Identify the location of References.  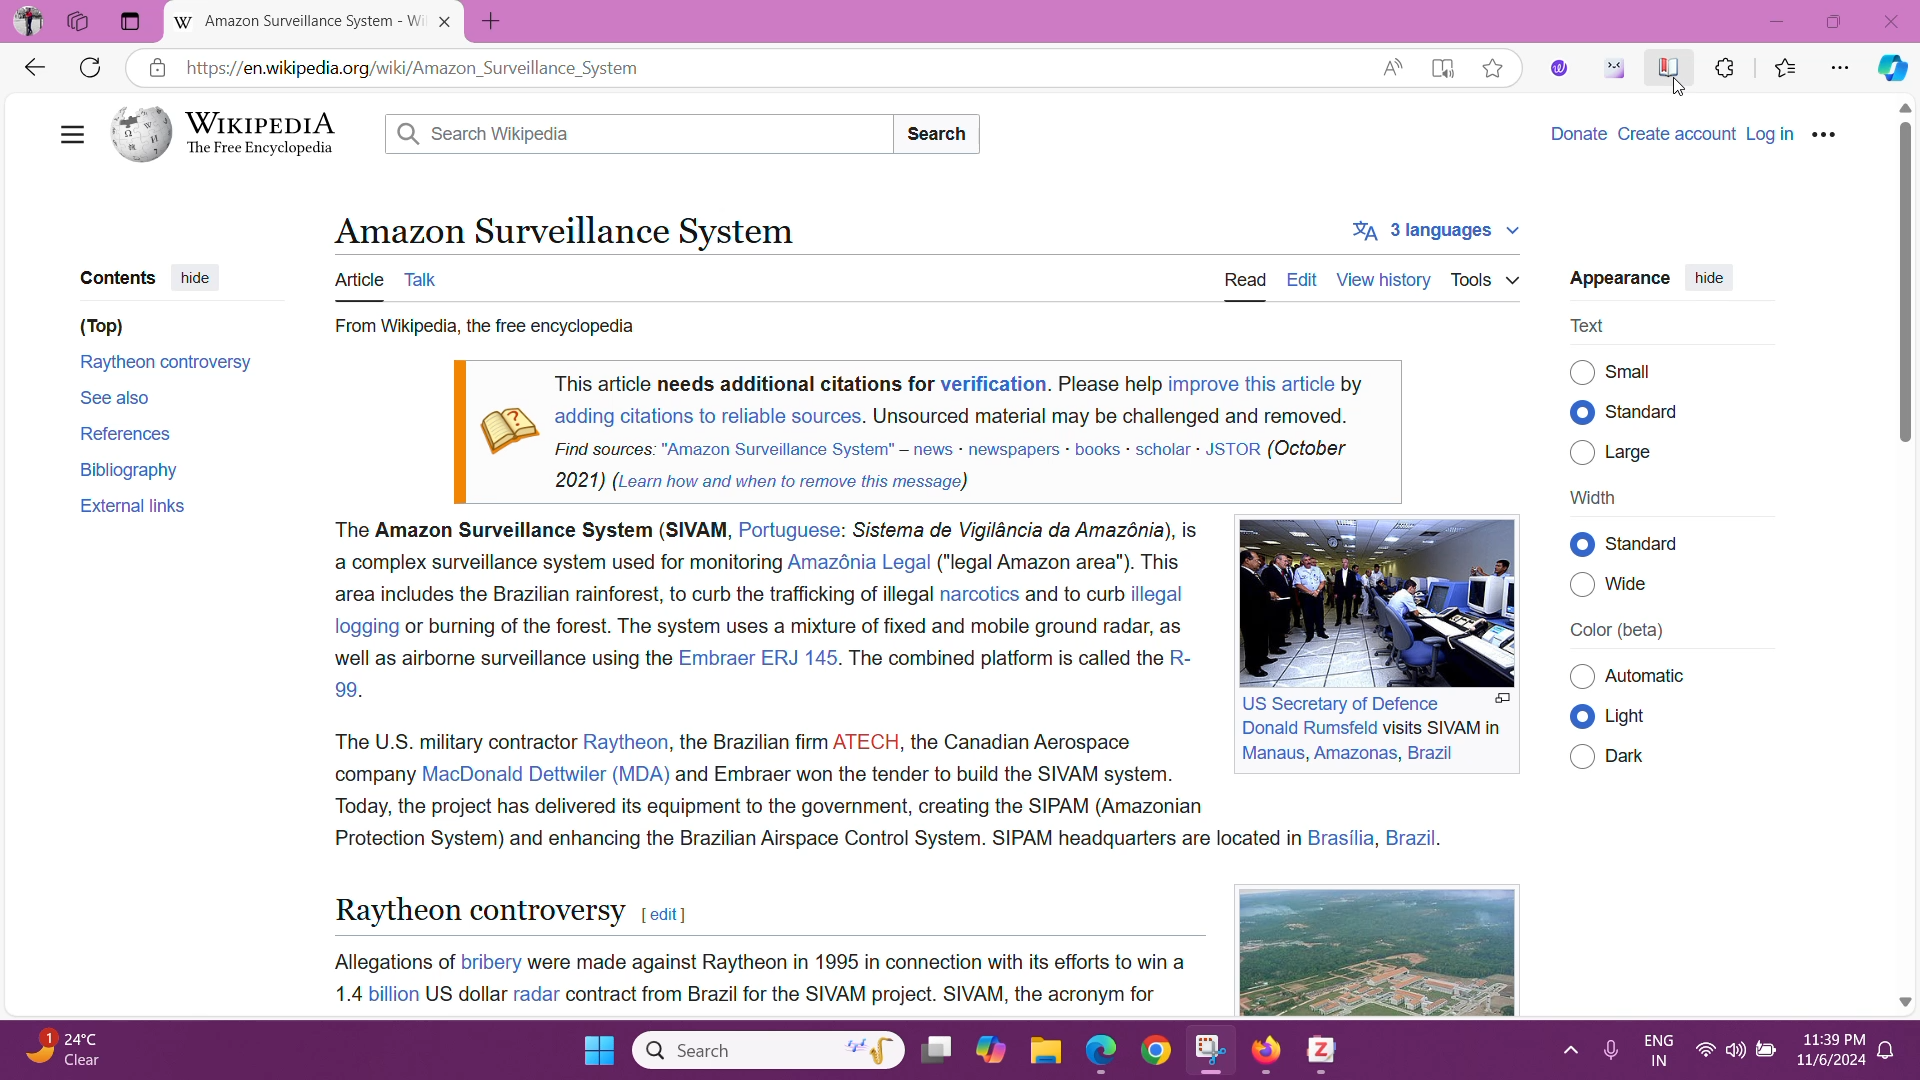
(124, 432).